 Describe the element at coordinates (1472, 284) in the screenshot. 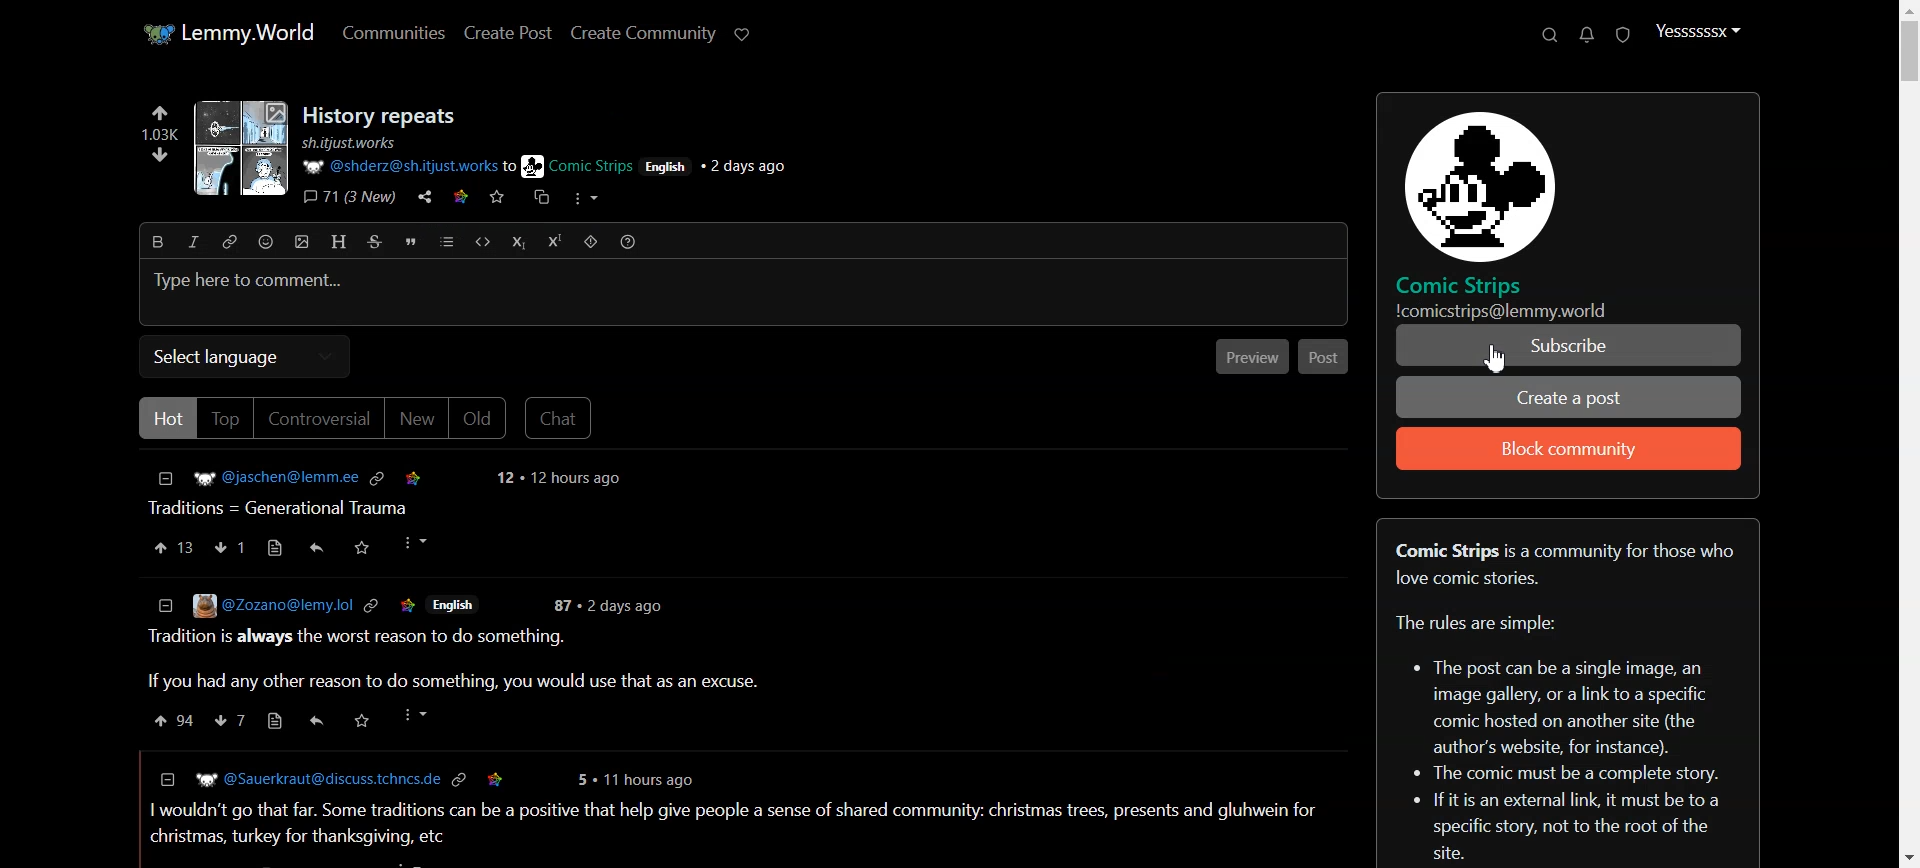

I see `Comic Strips` at that location.